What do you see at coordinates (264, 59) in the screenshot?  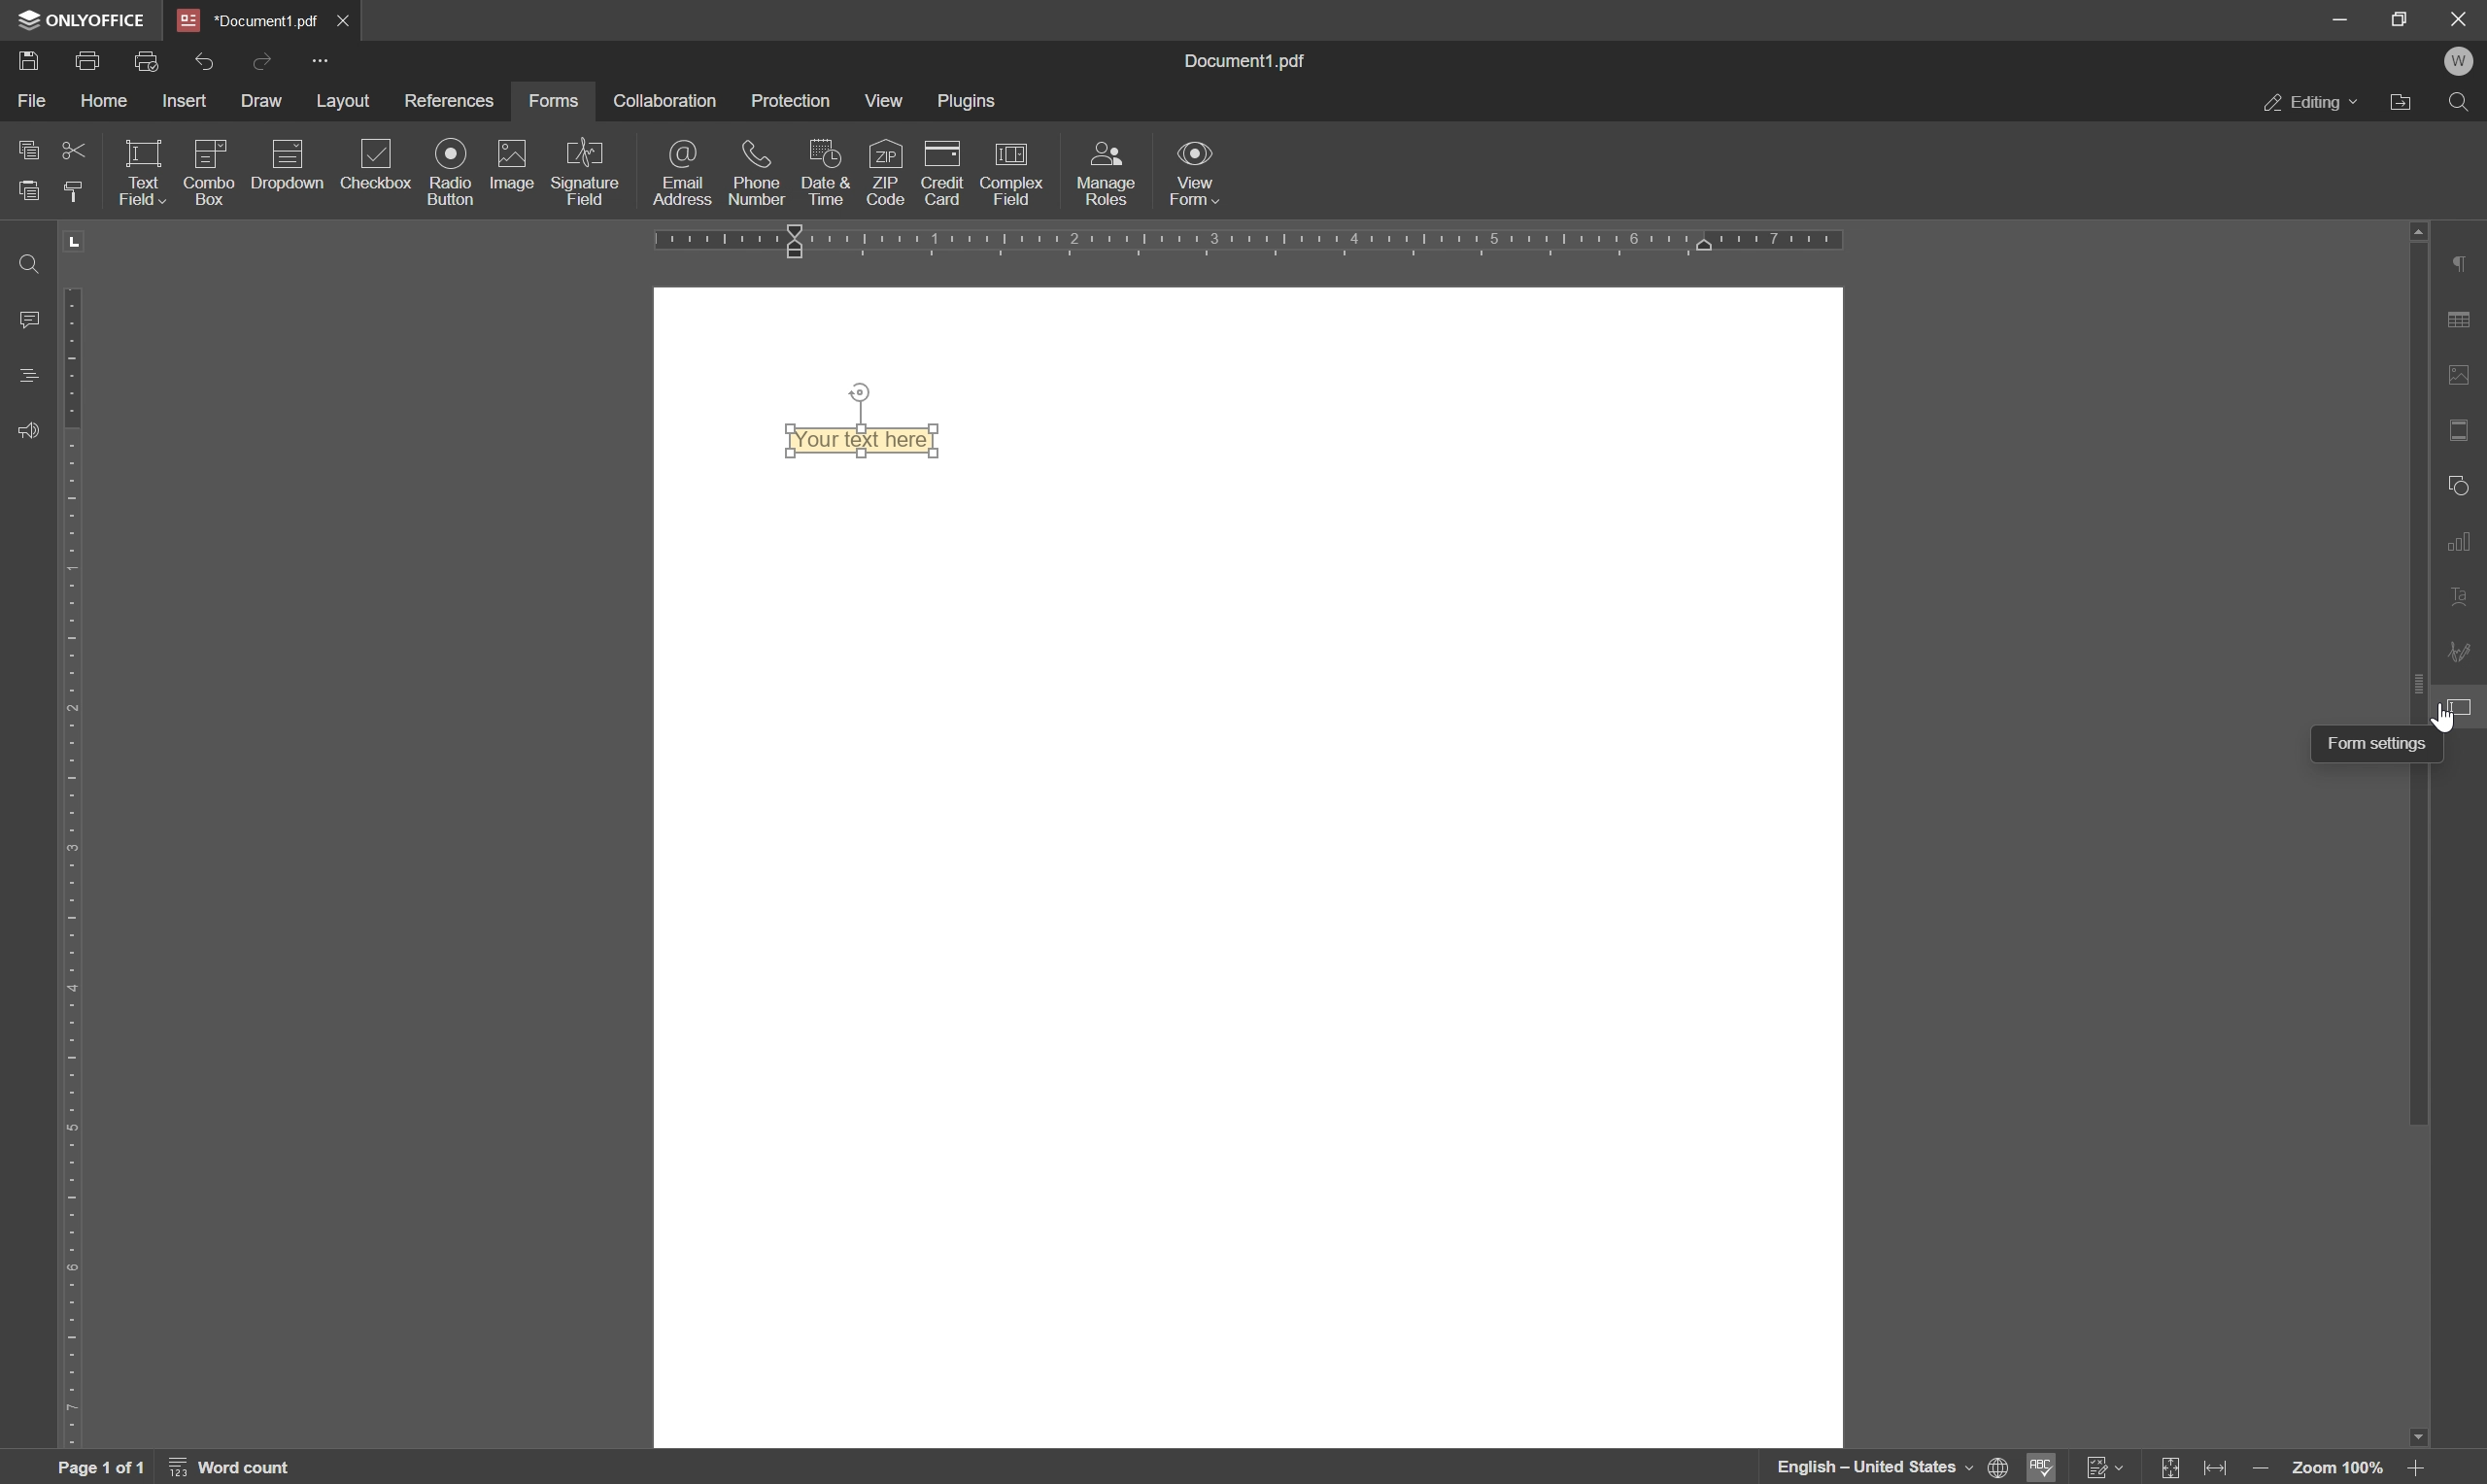 I see `redo` at bounding box center [264, 59].